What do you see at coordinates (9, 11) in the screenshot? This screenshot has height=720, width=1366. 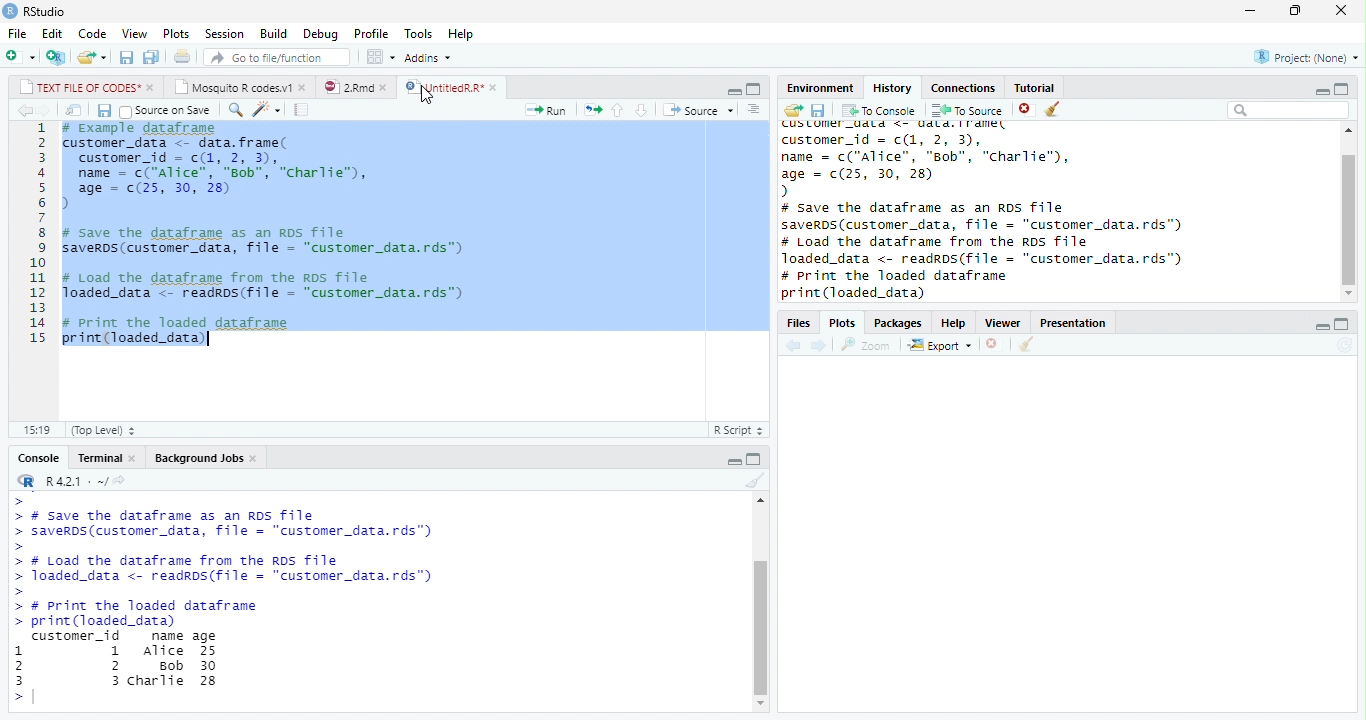 I see `logo` at bounding box center [9, 11].